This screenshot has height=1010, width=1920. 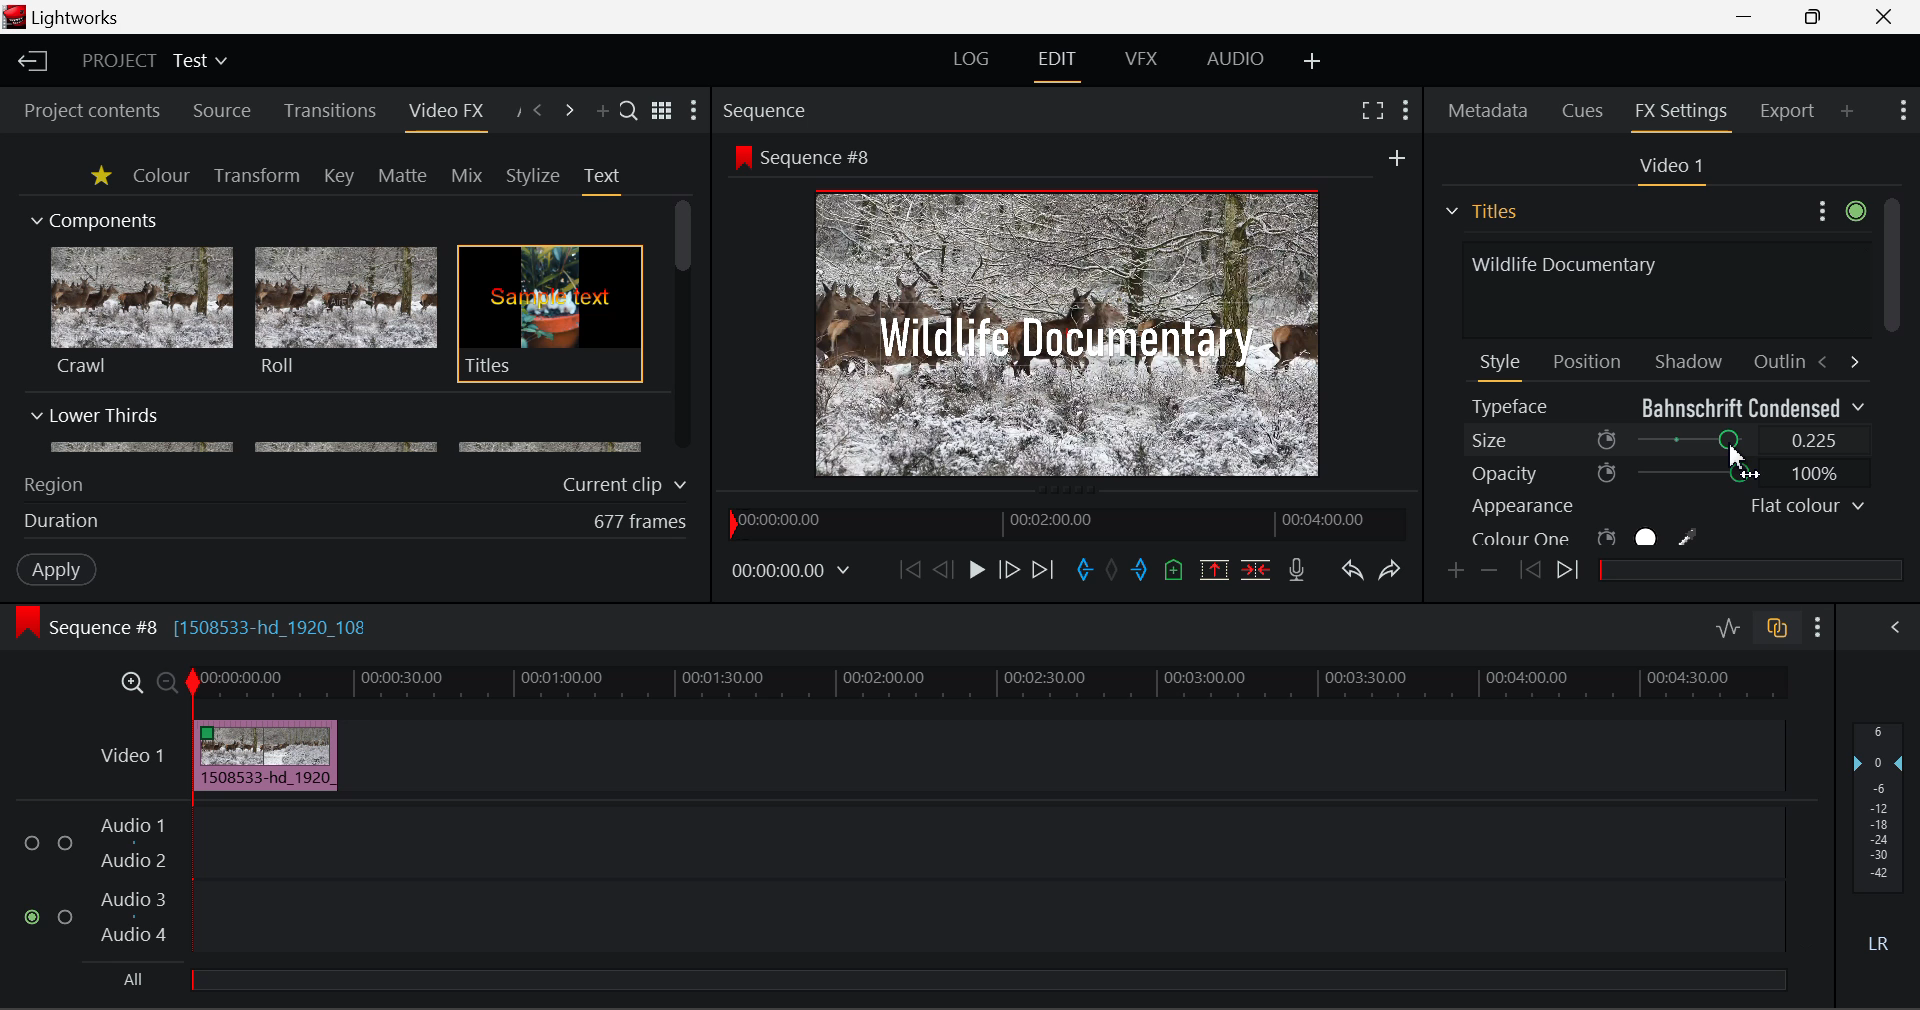 I want to click on Audio 2, so click(x=134, y=861).